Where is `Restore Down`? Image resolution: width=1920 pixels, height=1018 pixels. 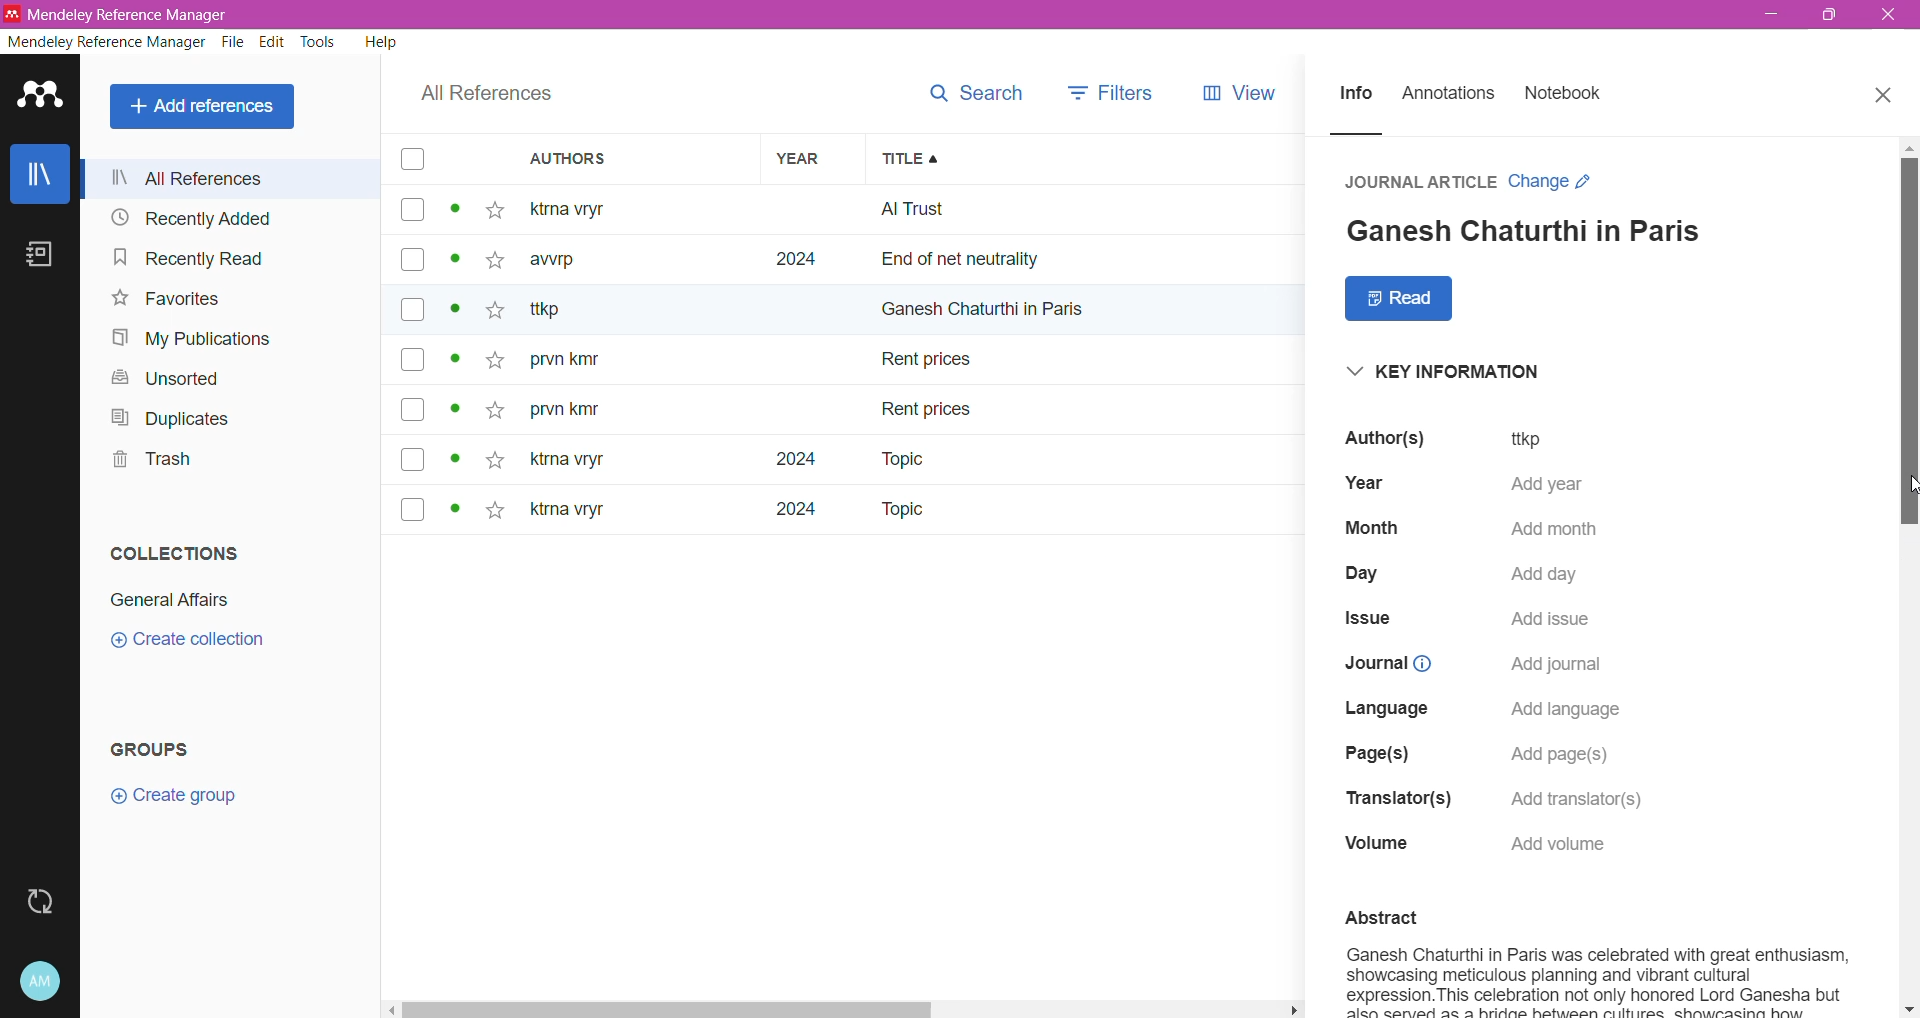
Restore Down is located at coordinates (1832, 15).